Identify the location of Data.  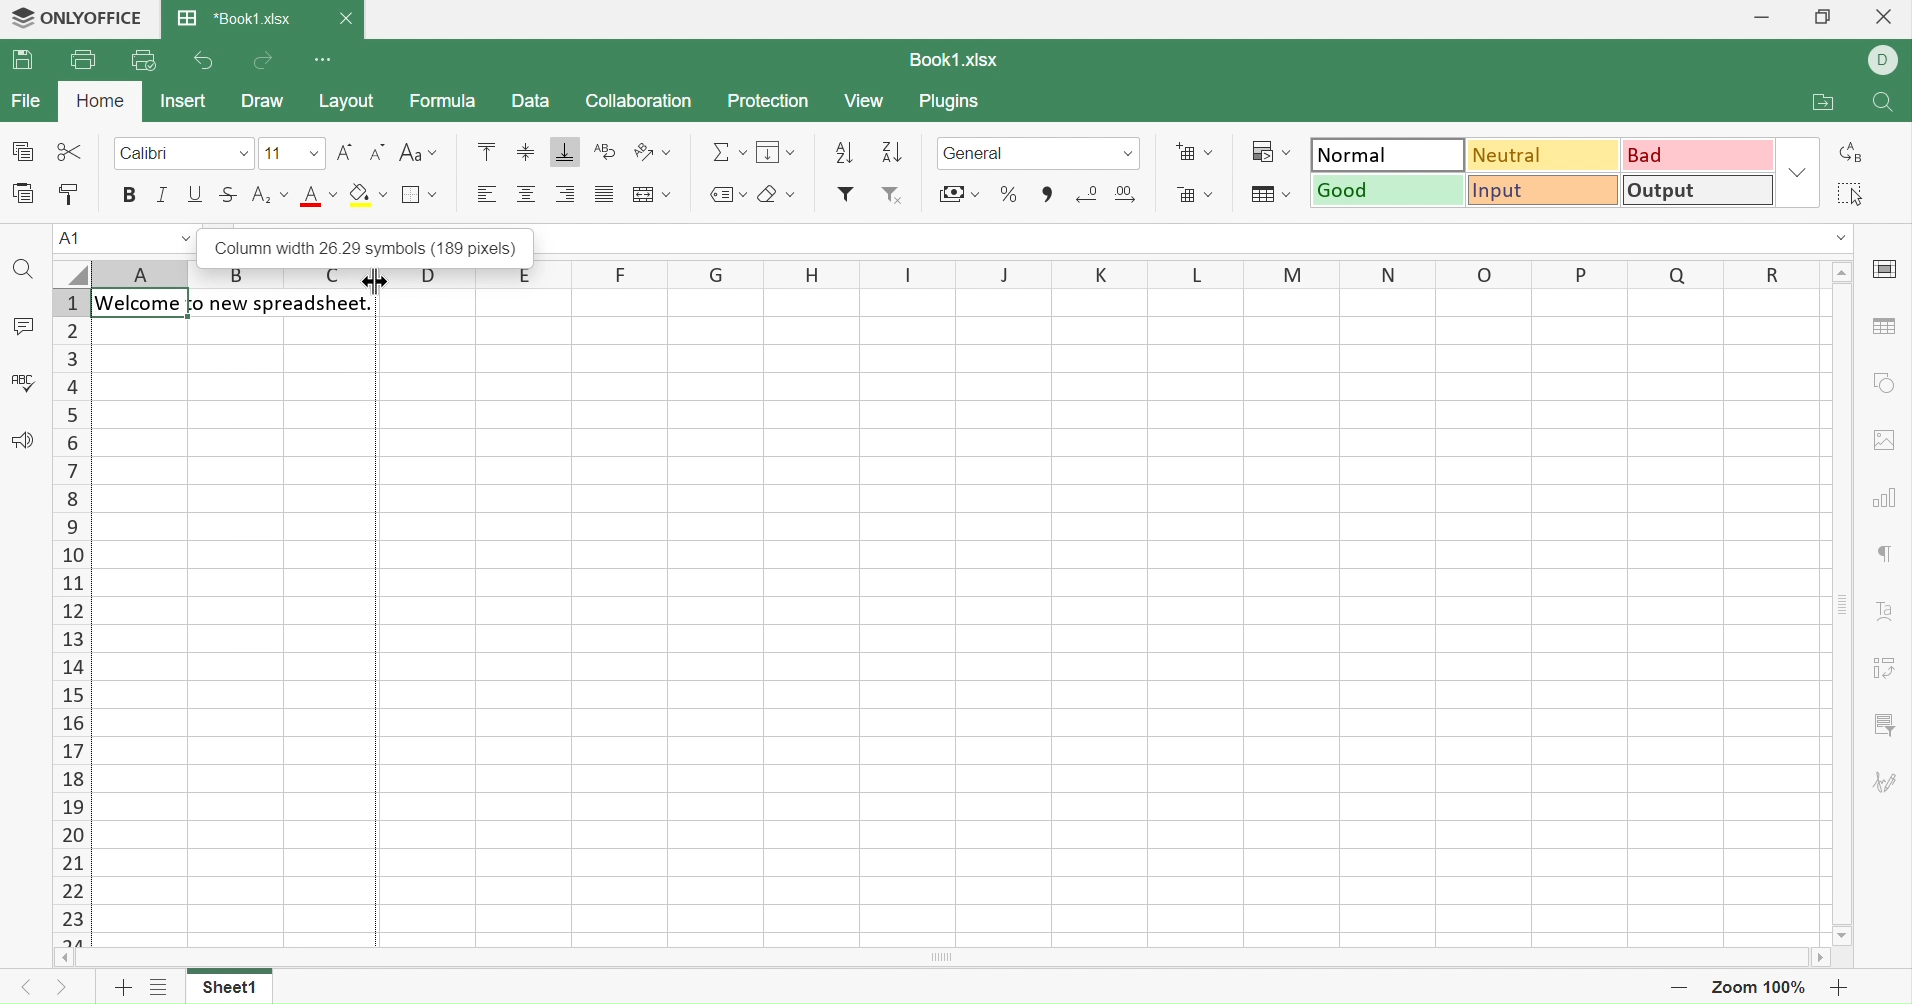
(530, 102).